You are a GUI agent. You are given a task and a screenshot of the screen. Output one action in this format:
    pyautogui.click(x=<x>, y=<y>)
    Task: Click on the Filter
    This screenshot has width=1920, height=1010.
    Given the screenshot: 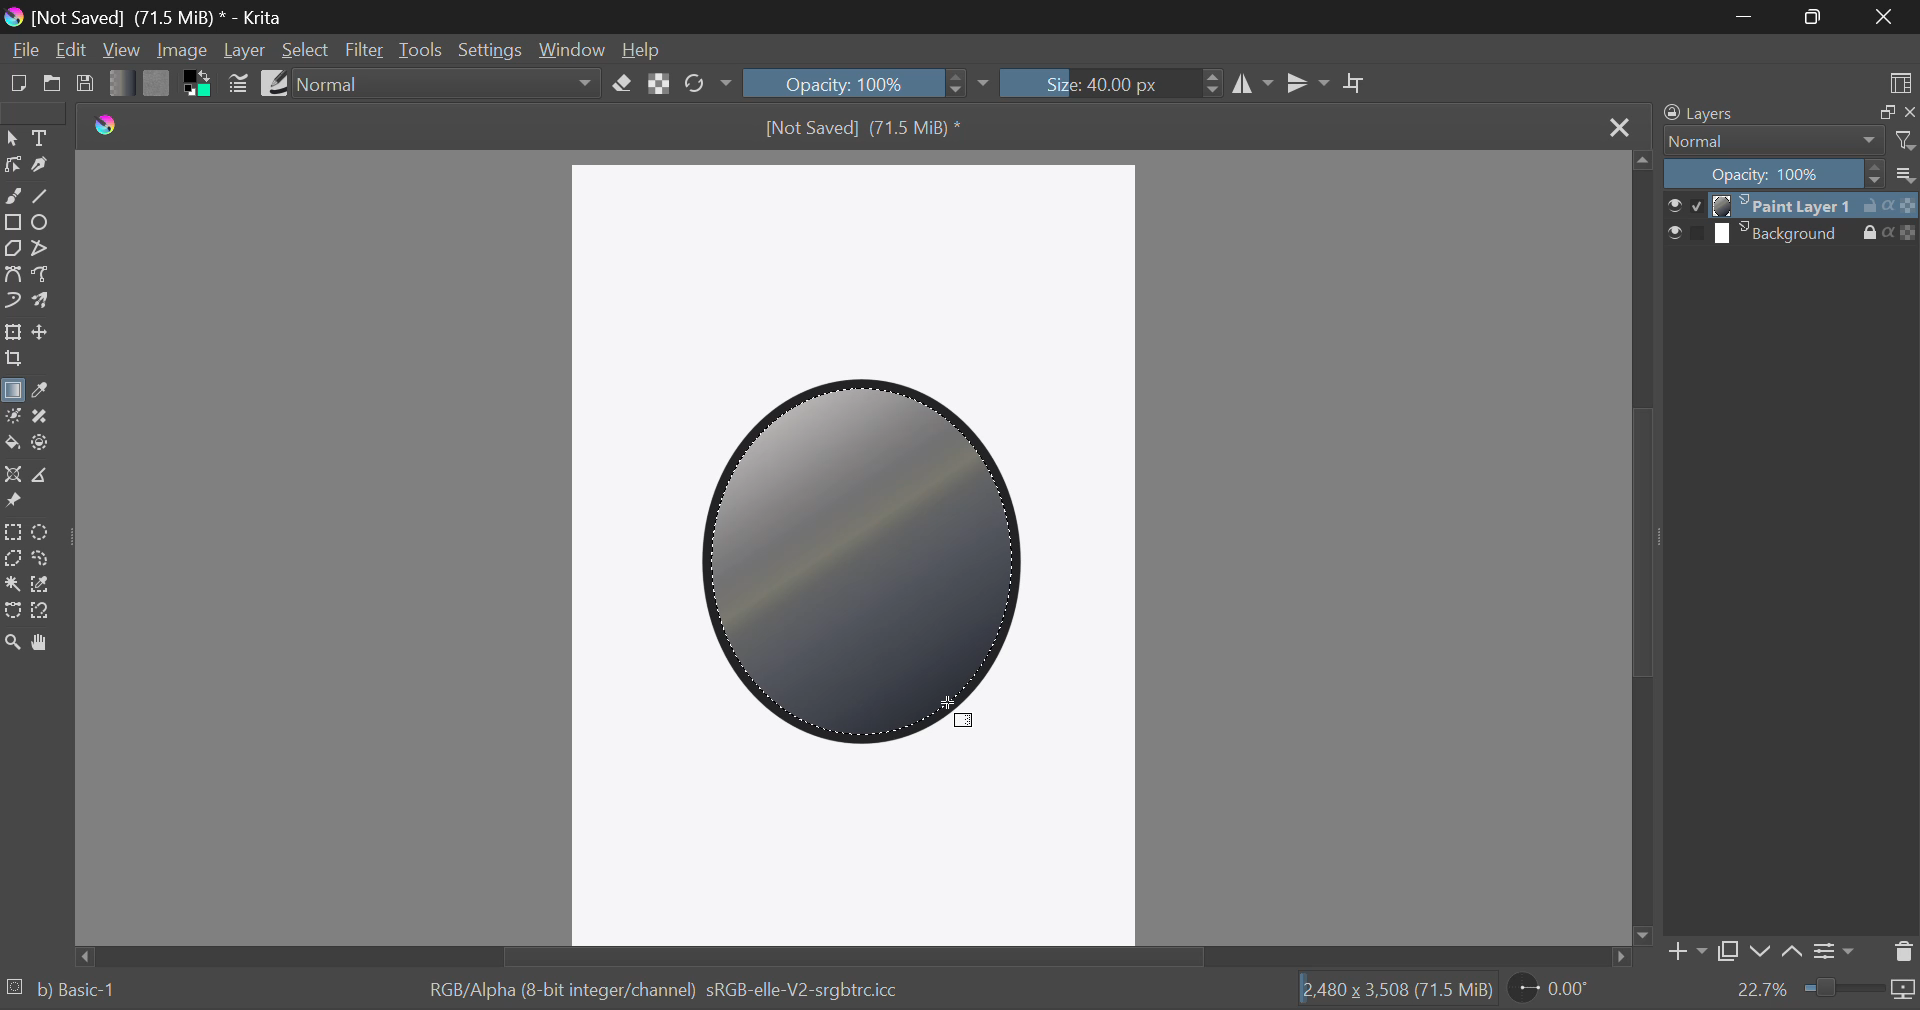 What is the action you would take?
    pyautogui.click(x=364, y=50)
    